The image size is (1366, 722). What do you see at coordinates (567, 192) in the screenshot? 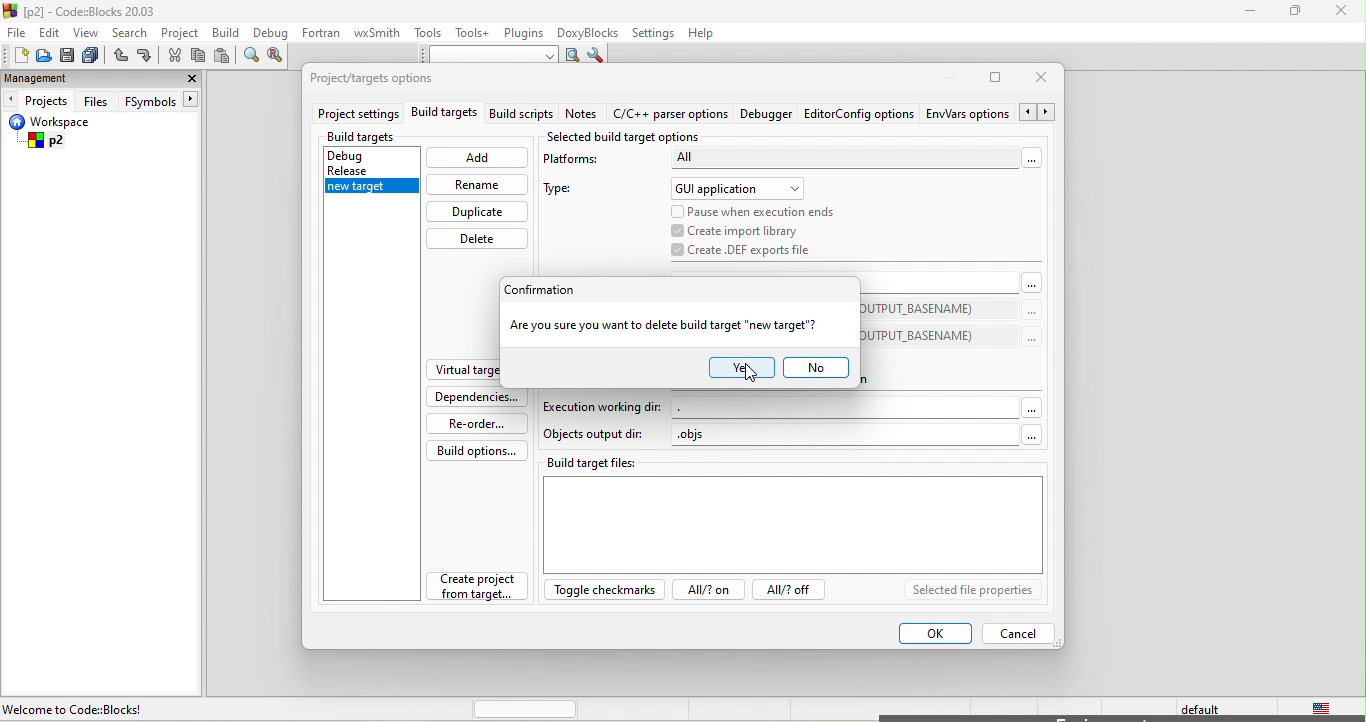
I see `type` at bounding box center [567, 192].